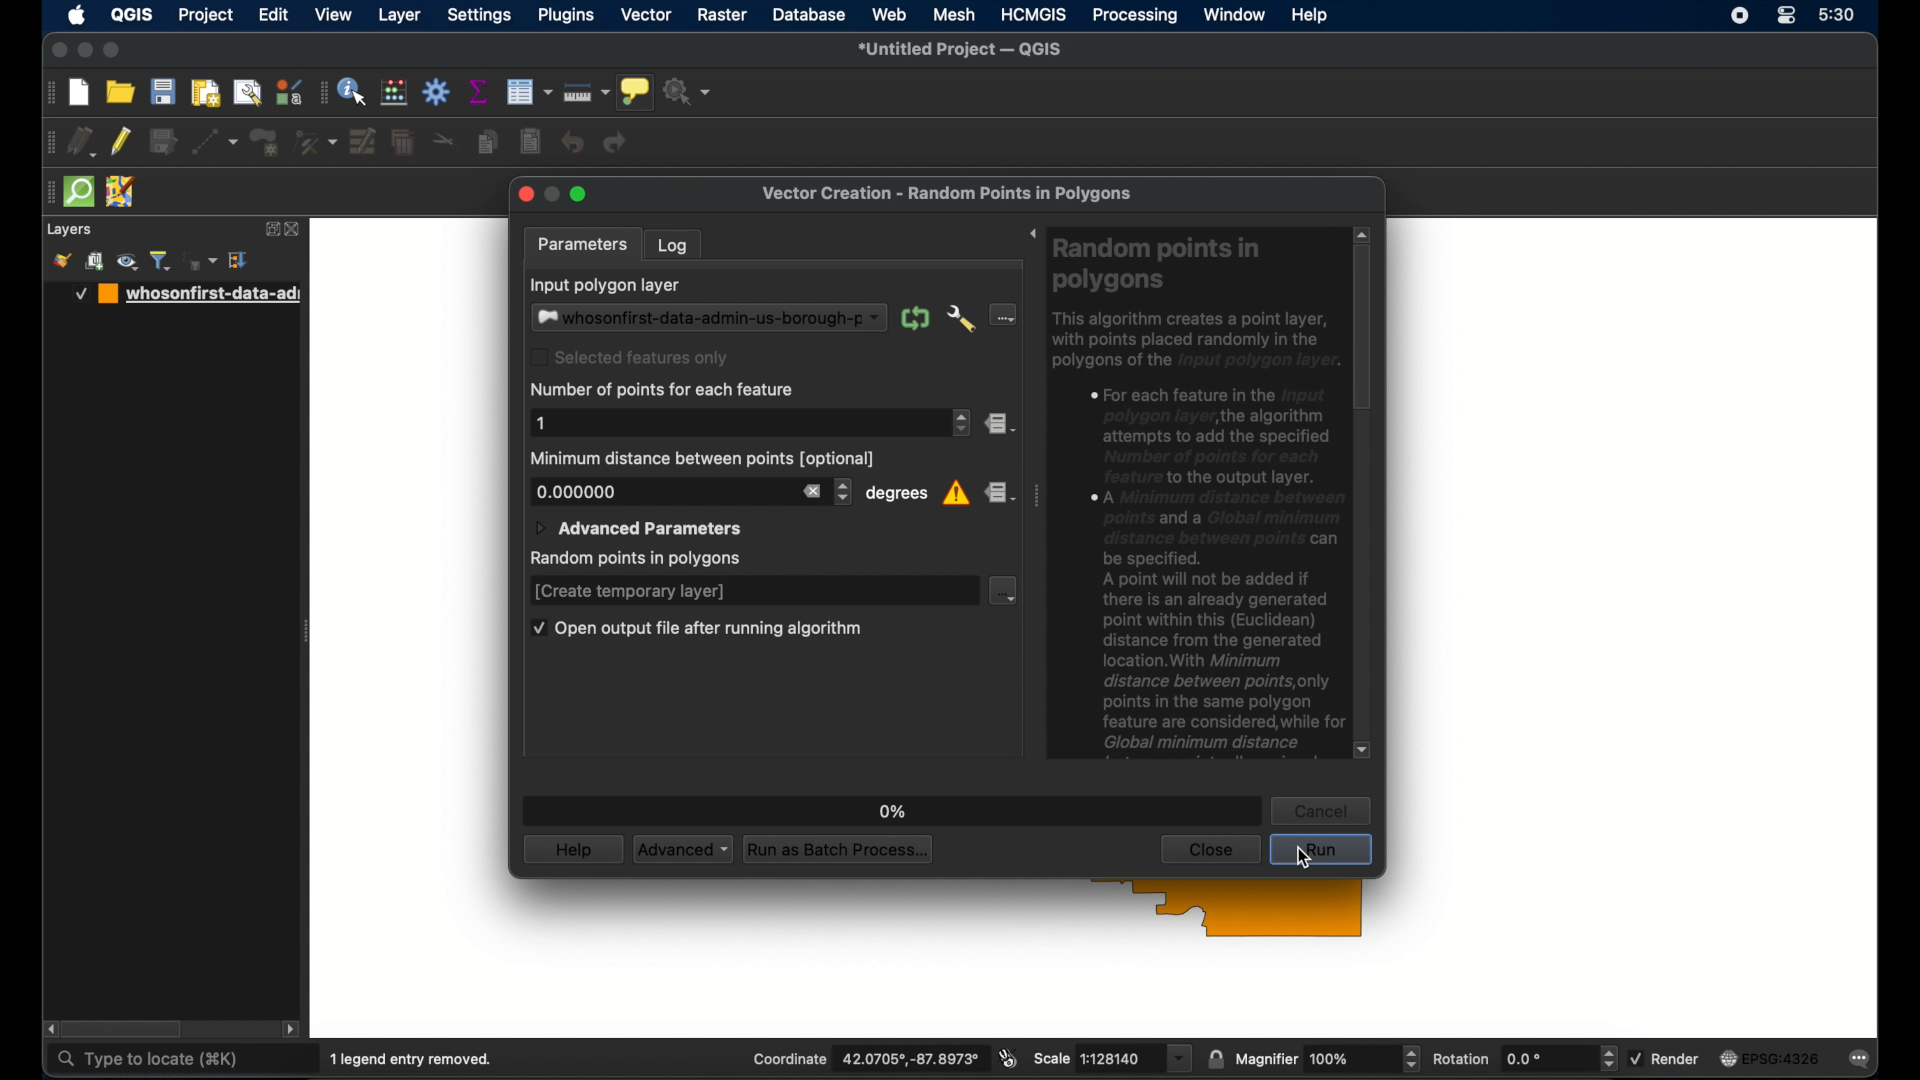 This screenshot has height=1080, width=1920. I want to click on vertex tool, so click(315, 140).